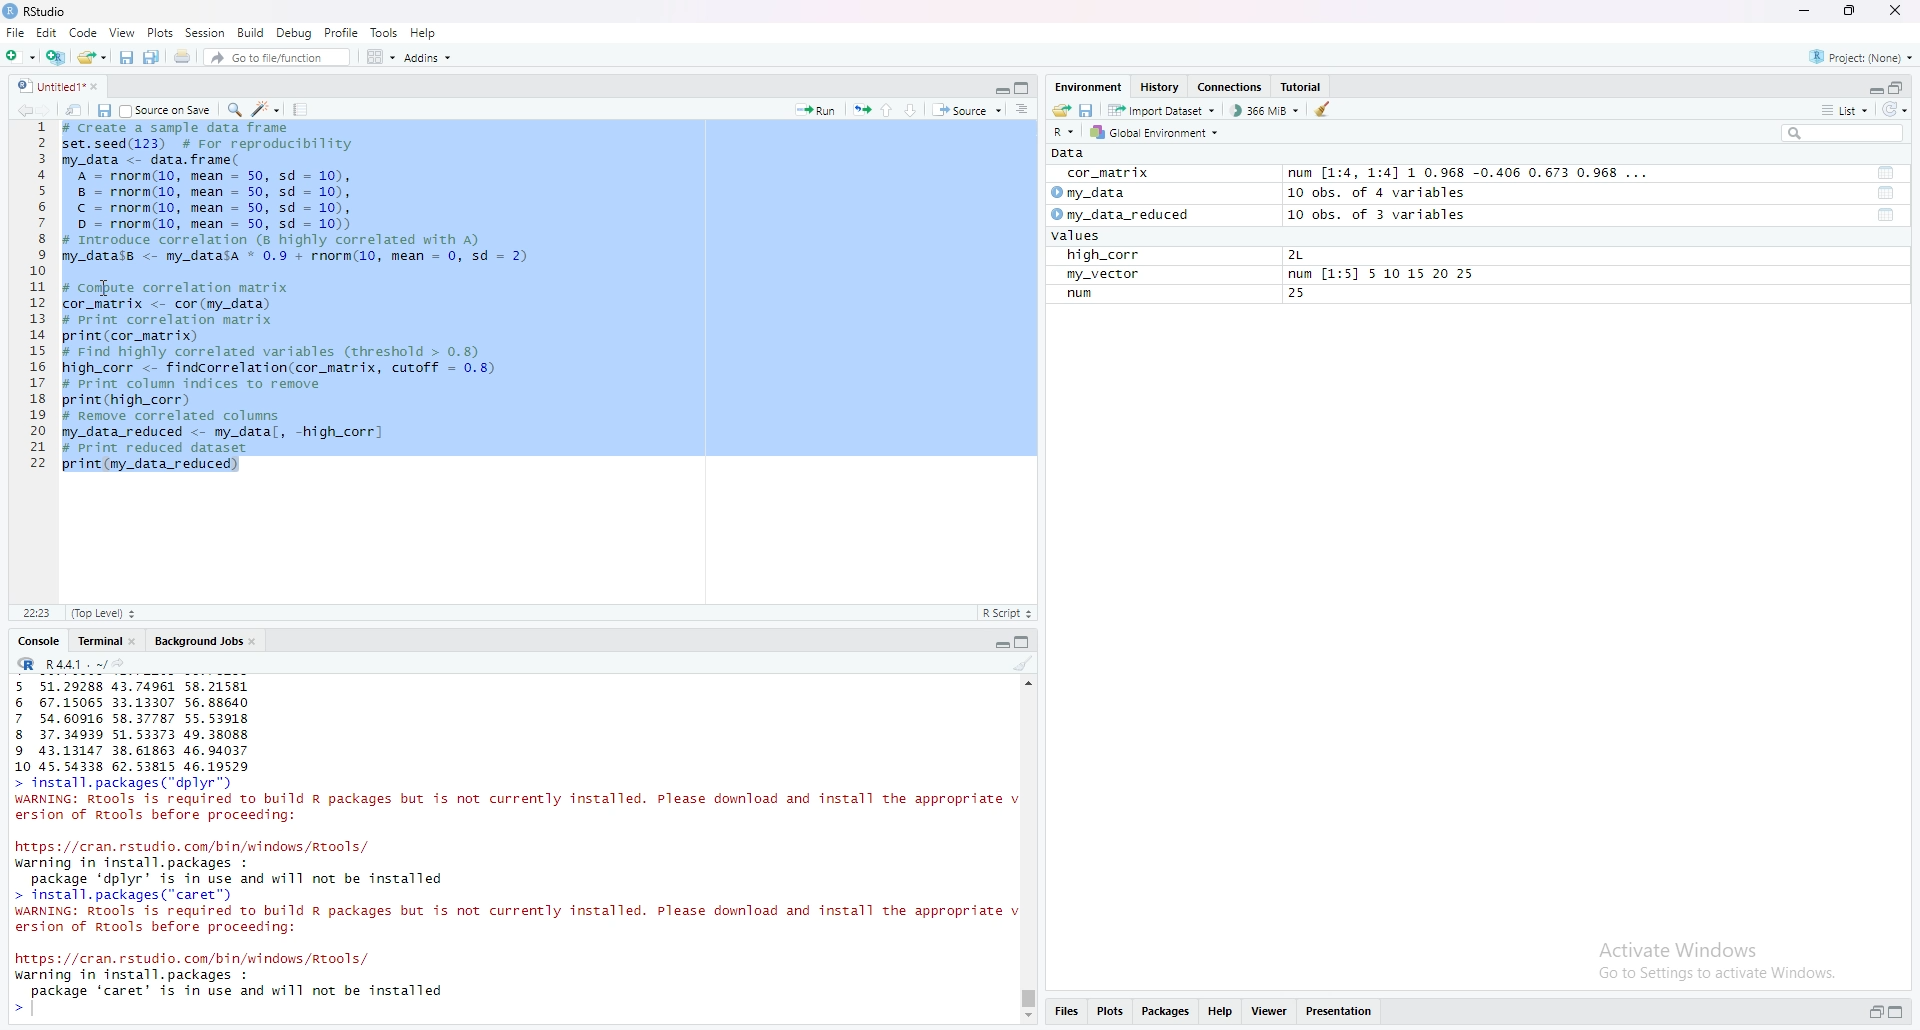 Image resolution: width=1920 pixels, height=1030 pixels. I want to click on minimise, so click(1805, 10).